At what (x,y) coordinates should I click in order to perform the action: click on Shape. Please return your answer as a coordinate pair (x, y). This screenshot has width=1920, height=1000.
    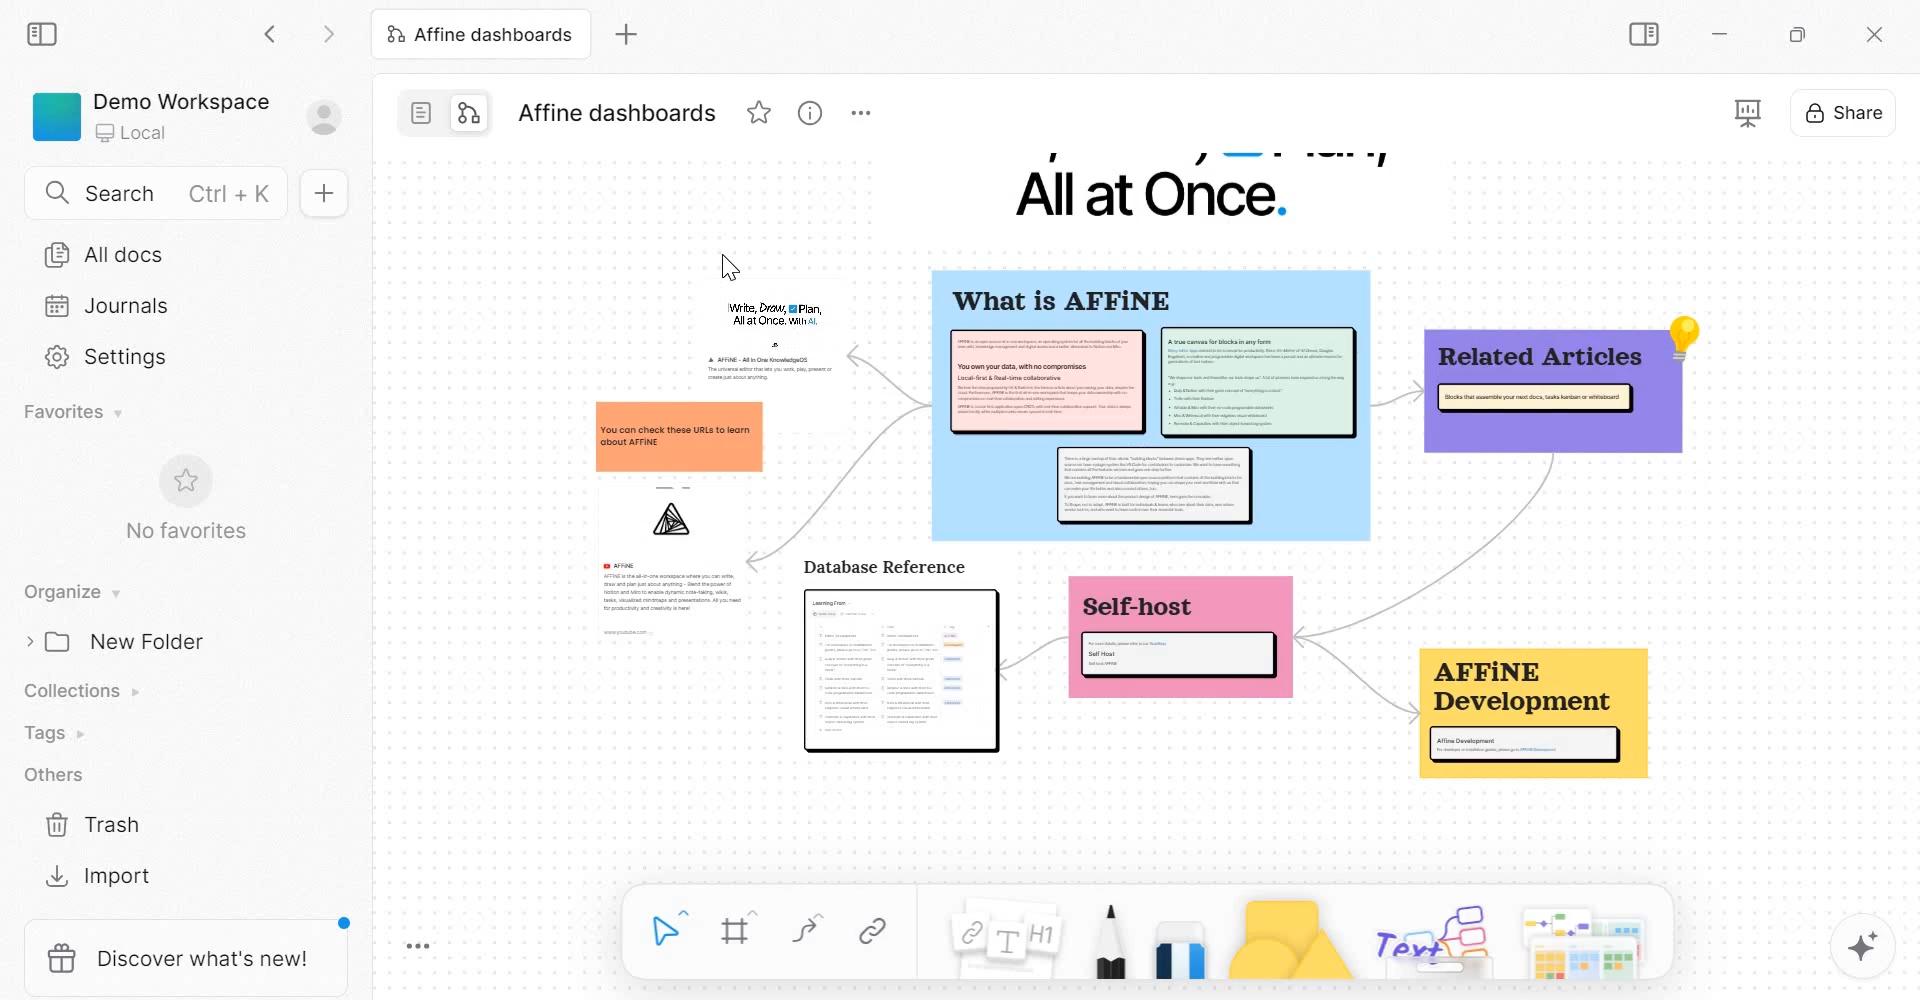
    Looking at the image, I should click on (1289, 938).